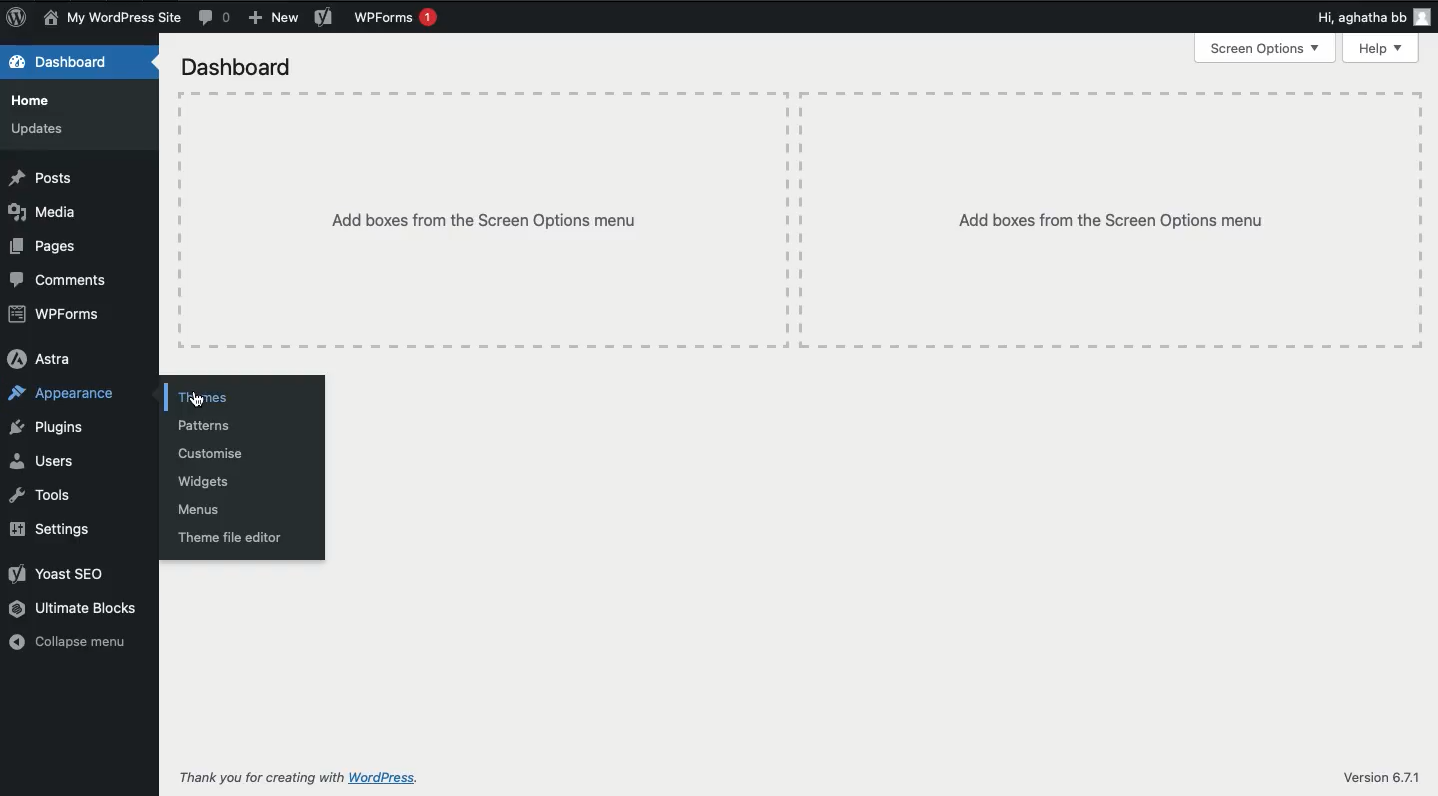 The height and width of the screenshot is (796, 1438). I want to click on Ultimate blocks, so click(75, 610).